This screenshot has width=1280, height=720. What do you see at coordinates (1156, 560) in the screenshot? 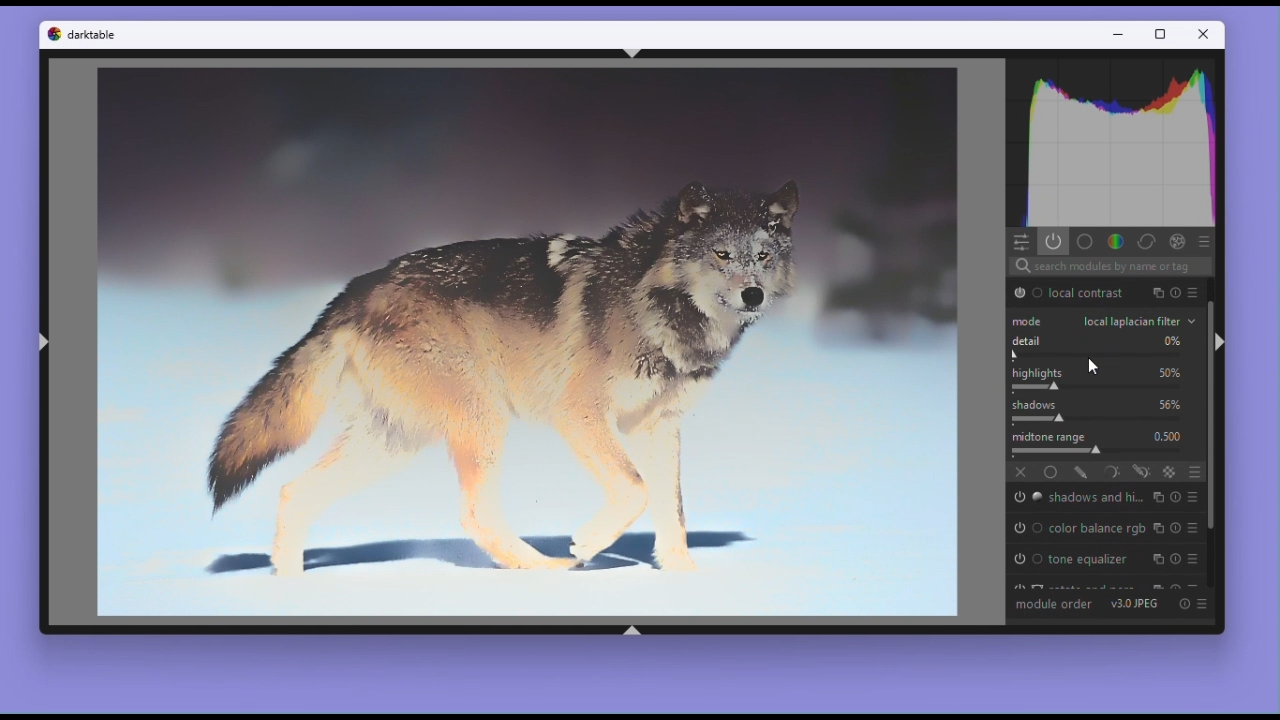
I see `multiple instance actions` at bounding box center [1156, 560].